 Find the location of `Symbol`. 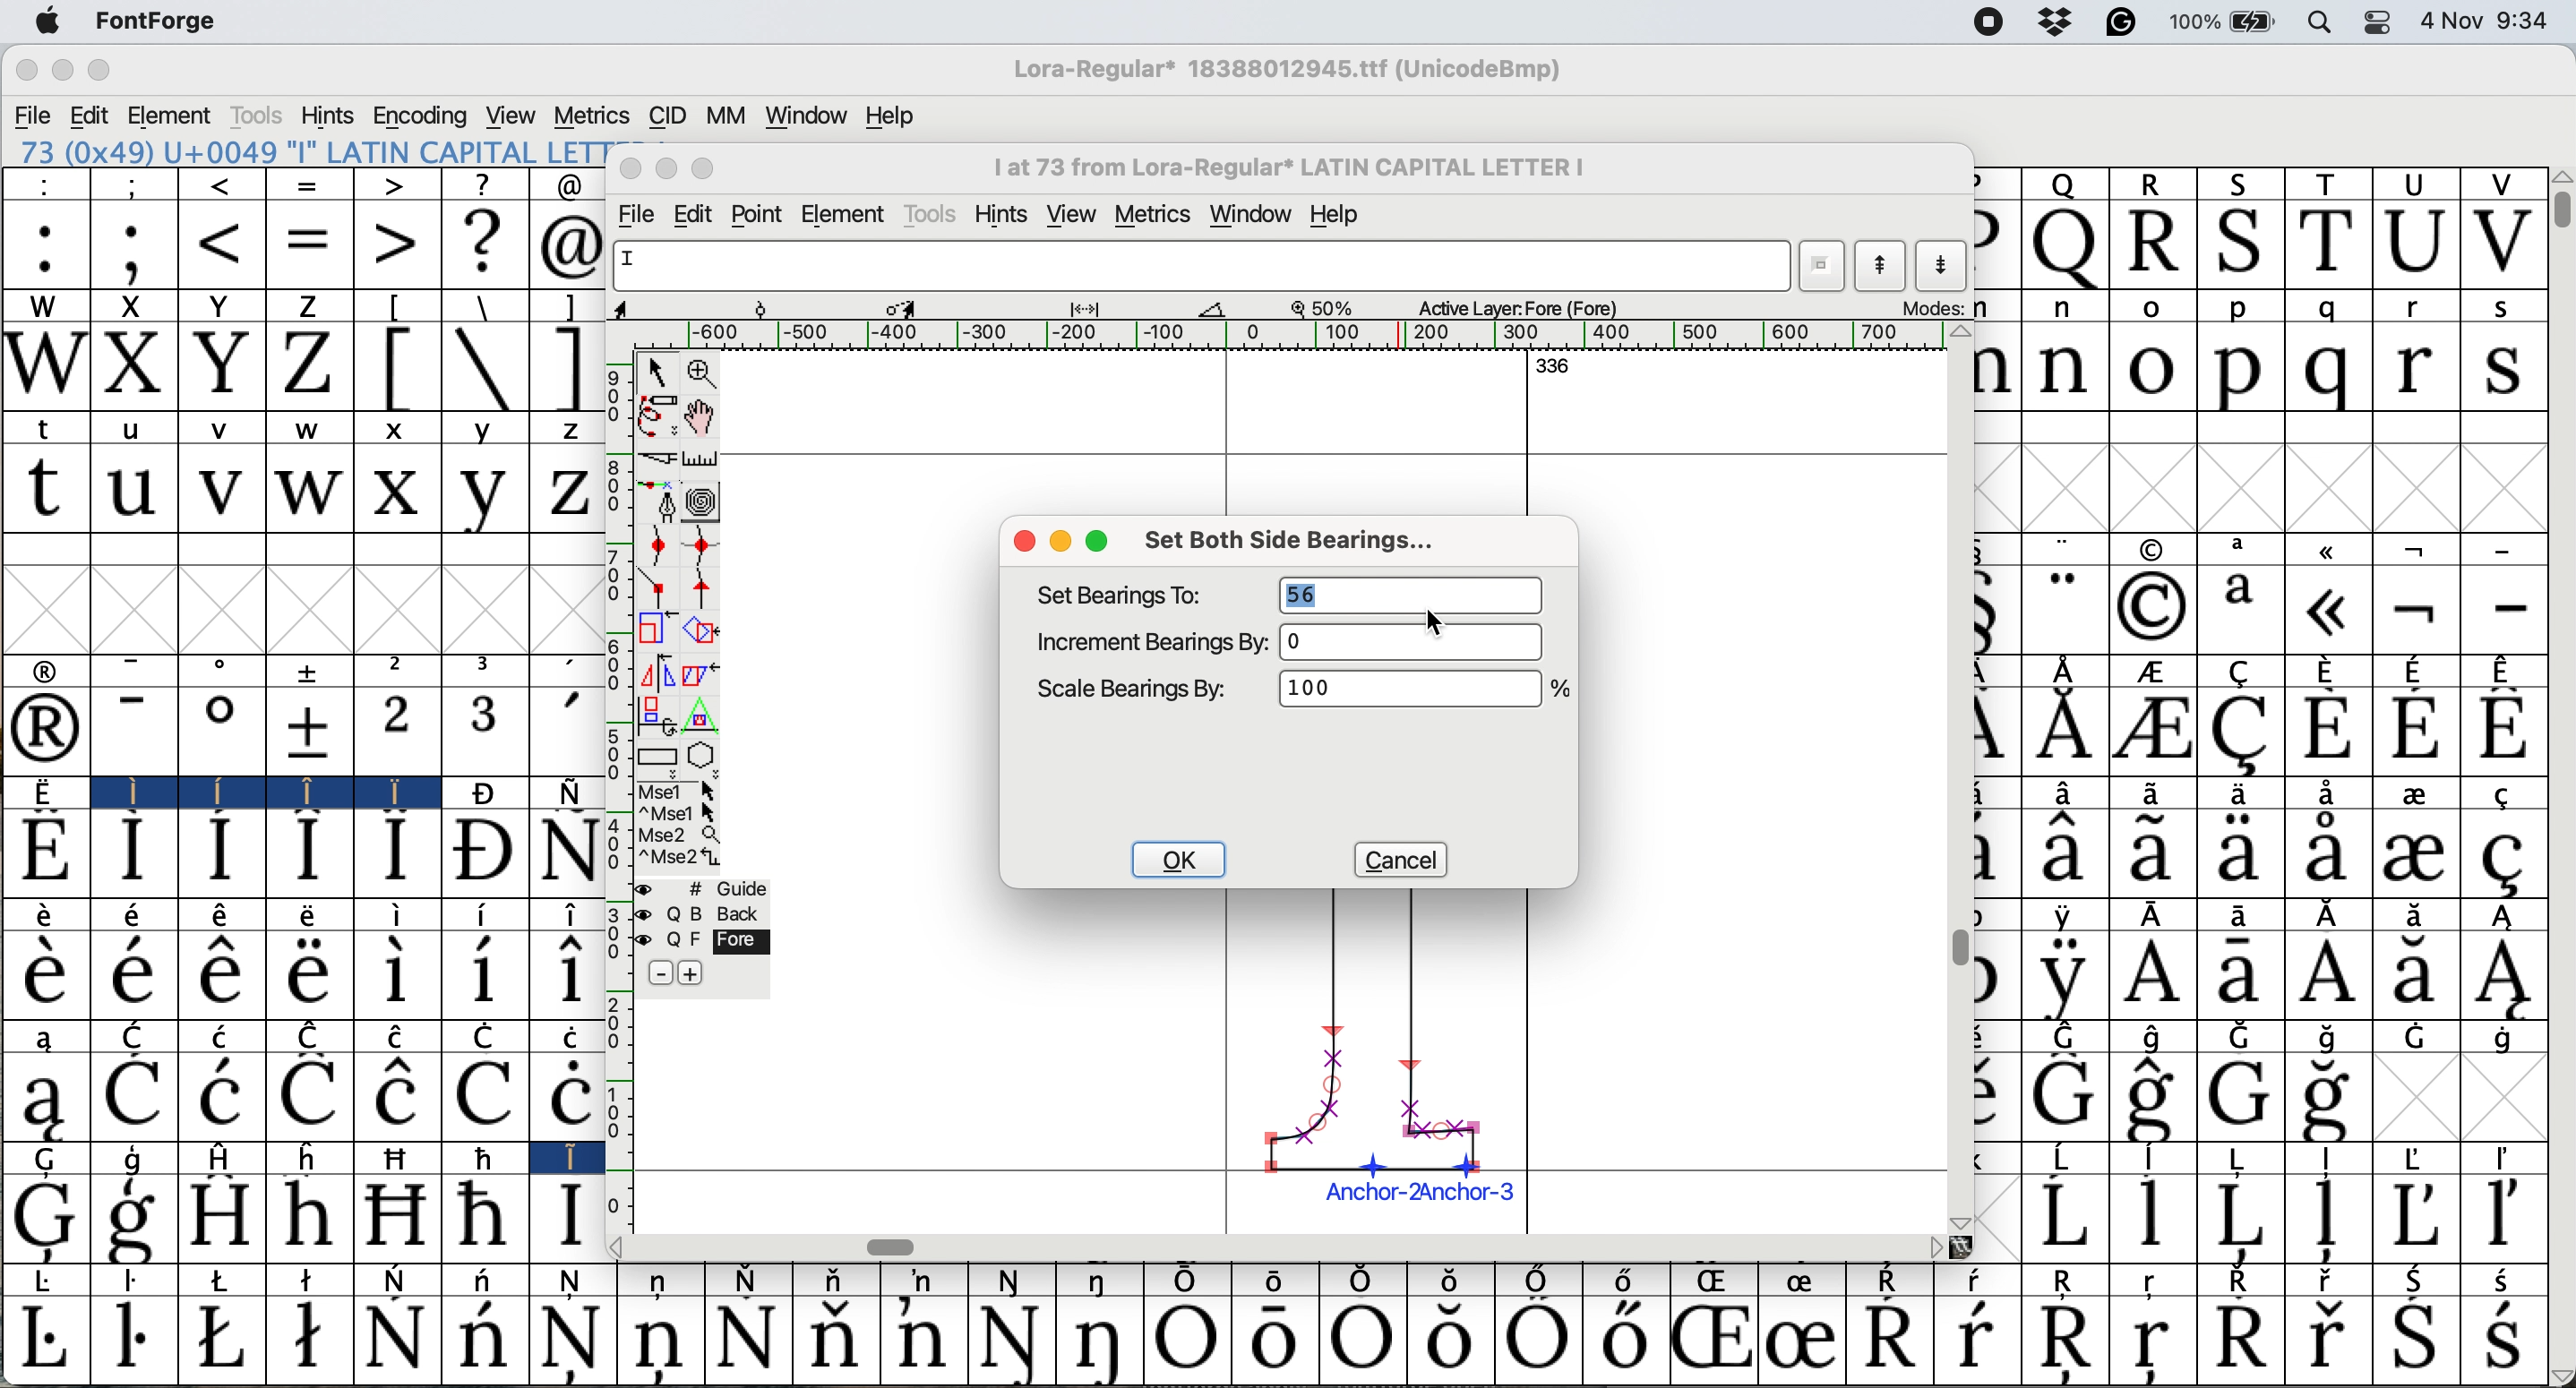

Symbol is located at coordinates (2414, 1214).